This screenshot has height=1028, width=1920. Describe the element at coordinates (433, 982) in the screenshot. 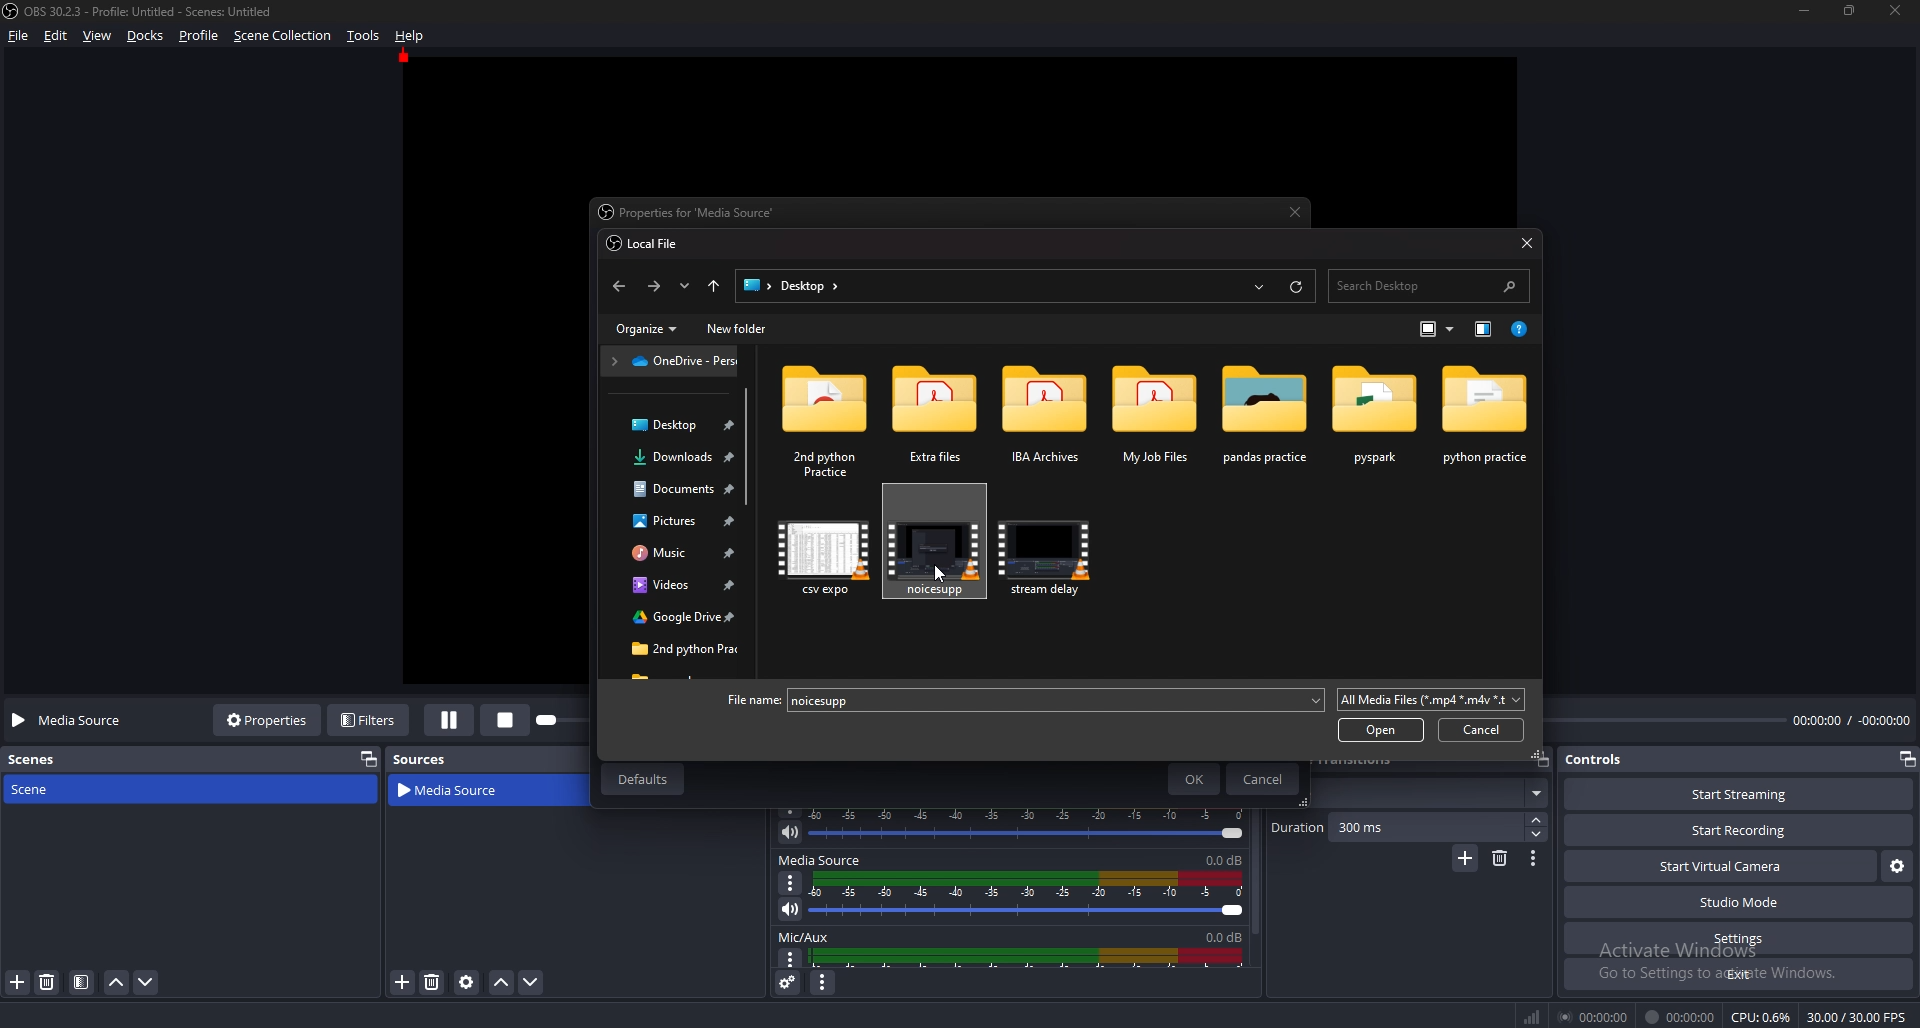

I see `Delete sources` at that location.